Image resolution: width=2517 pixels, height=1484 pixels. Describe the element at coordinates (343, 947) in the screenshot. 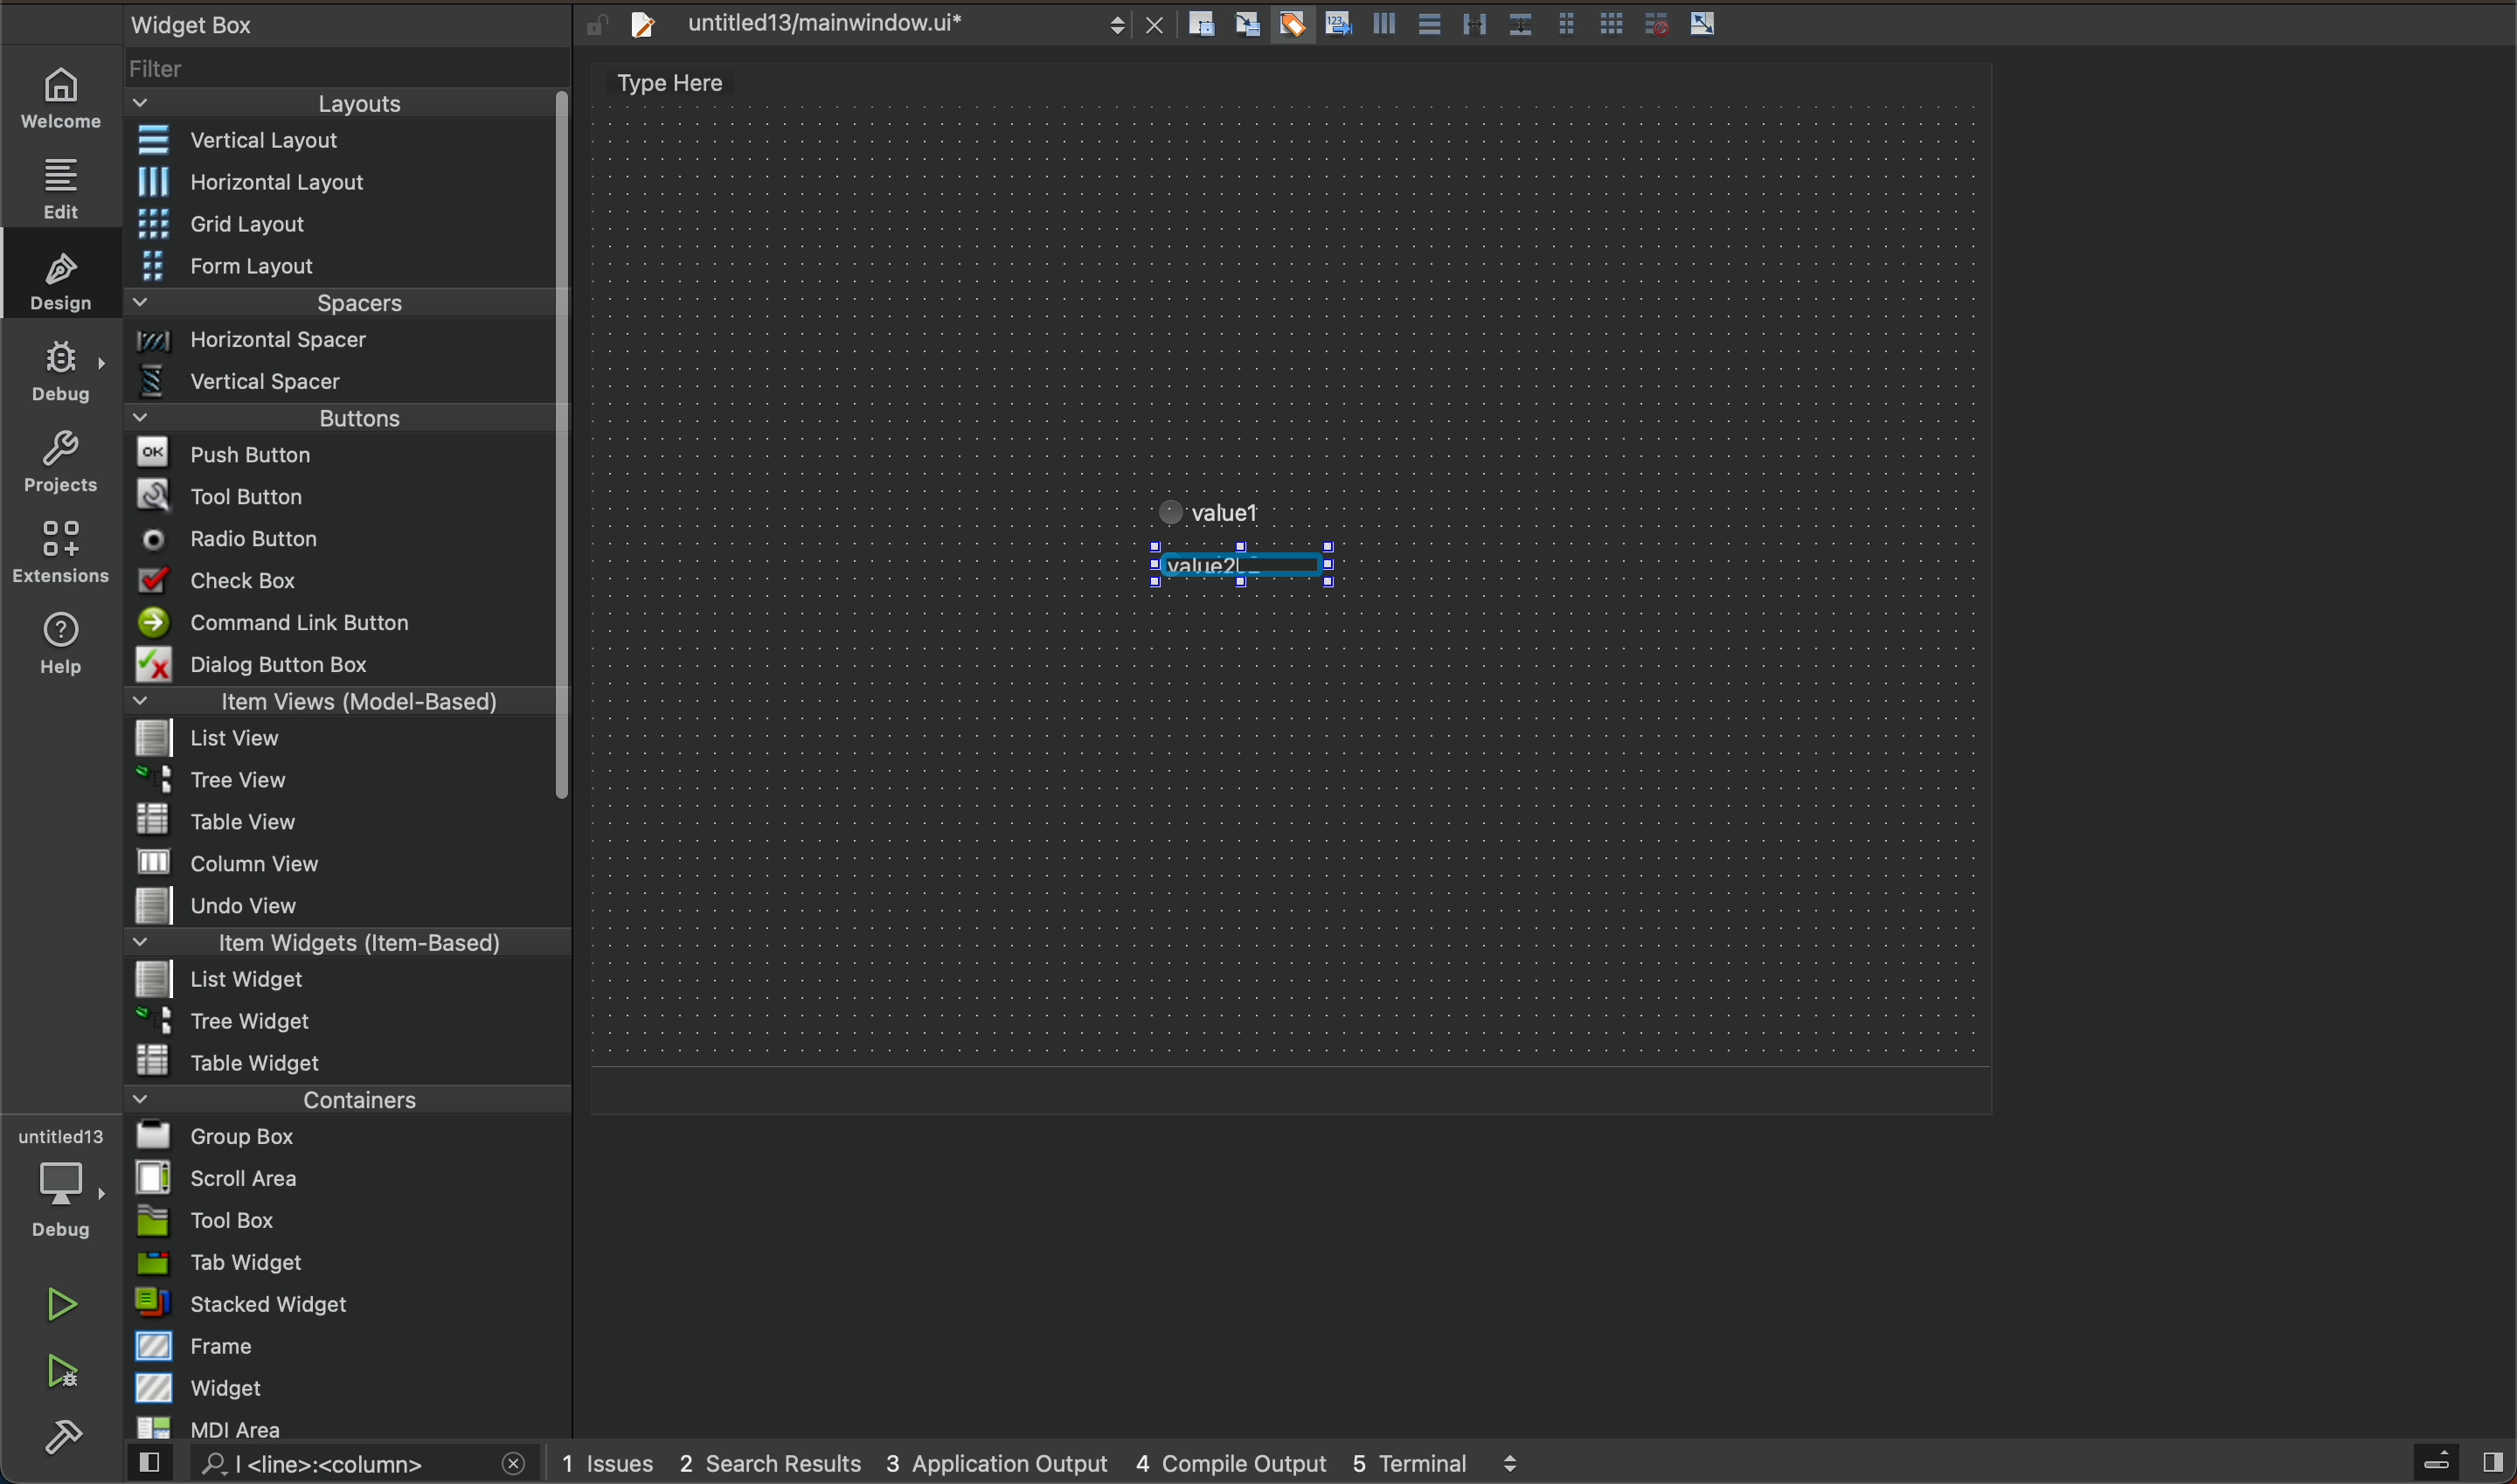

I see `item widget` at that location.